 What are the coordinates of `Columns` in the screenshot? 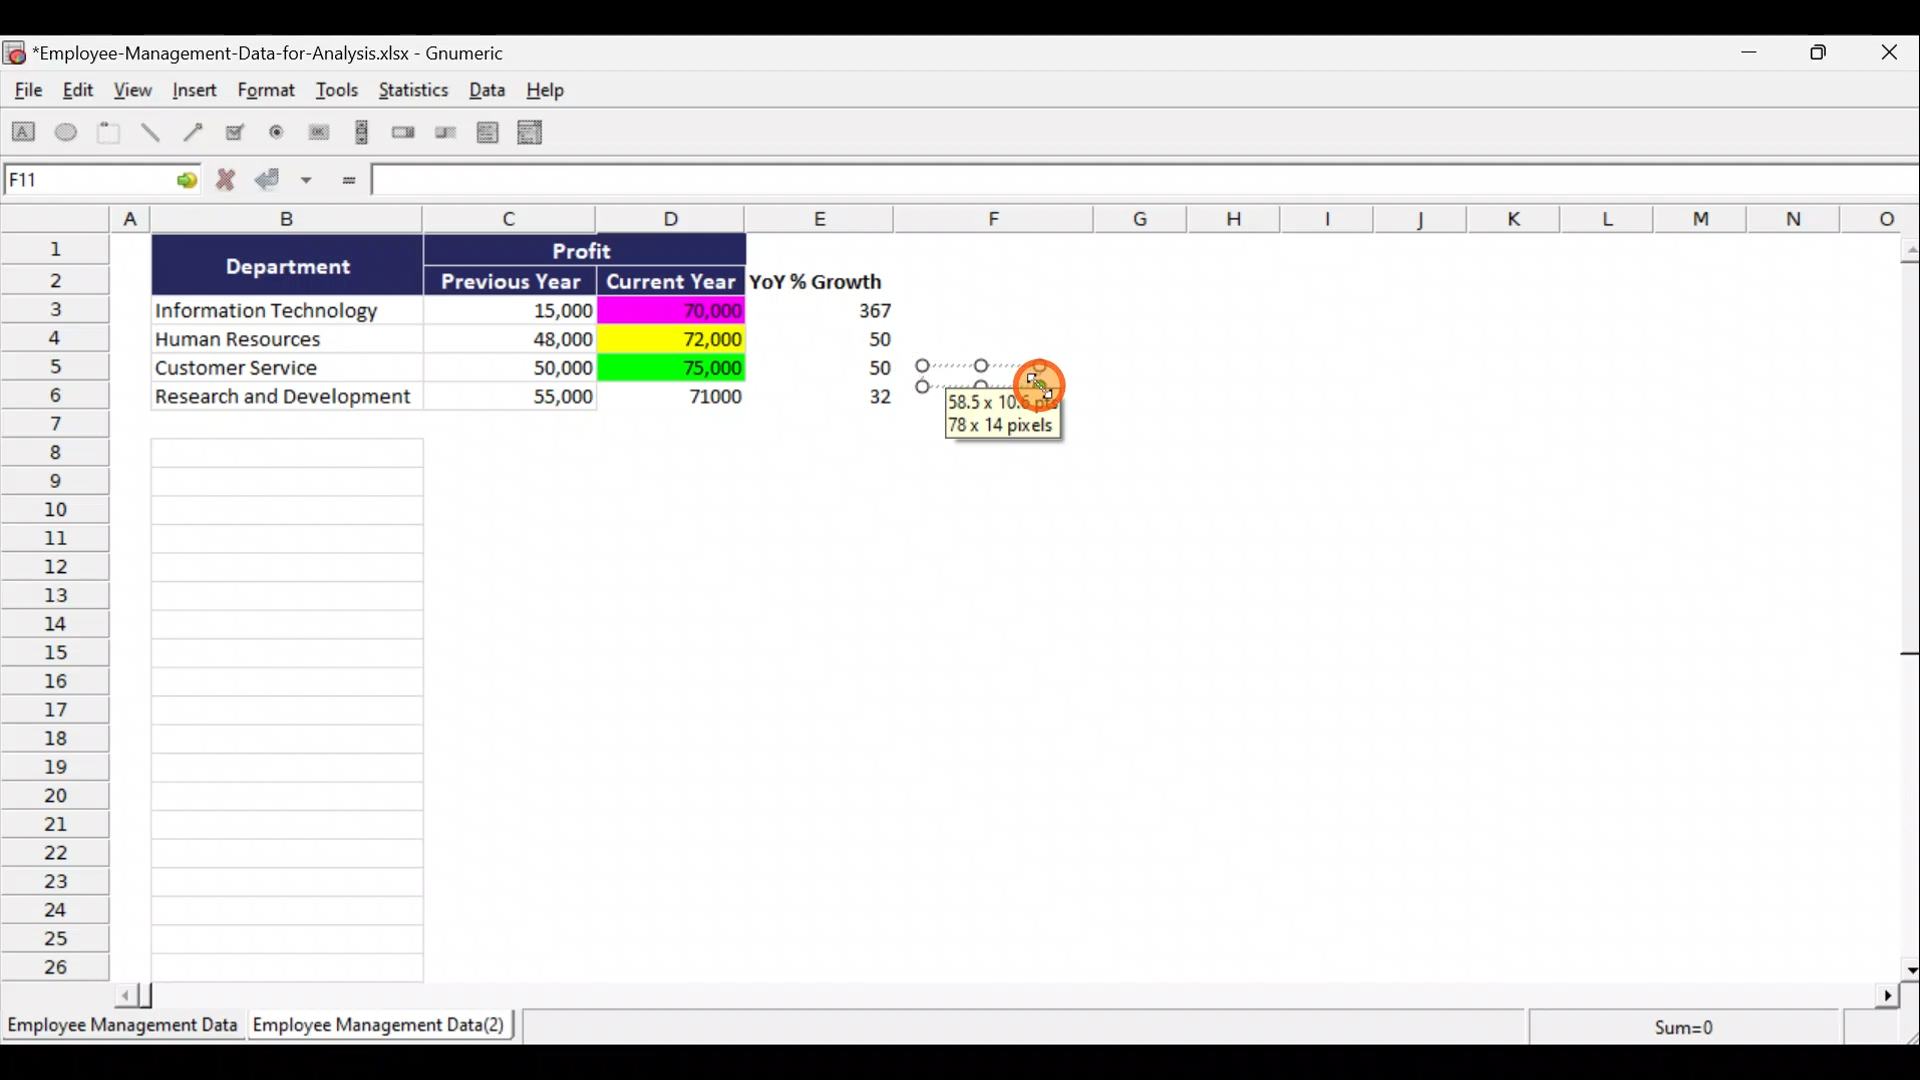 It's located at (967, 218).